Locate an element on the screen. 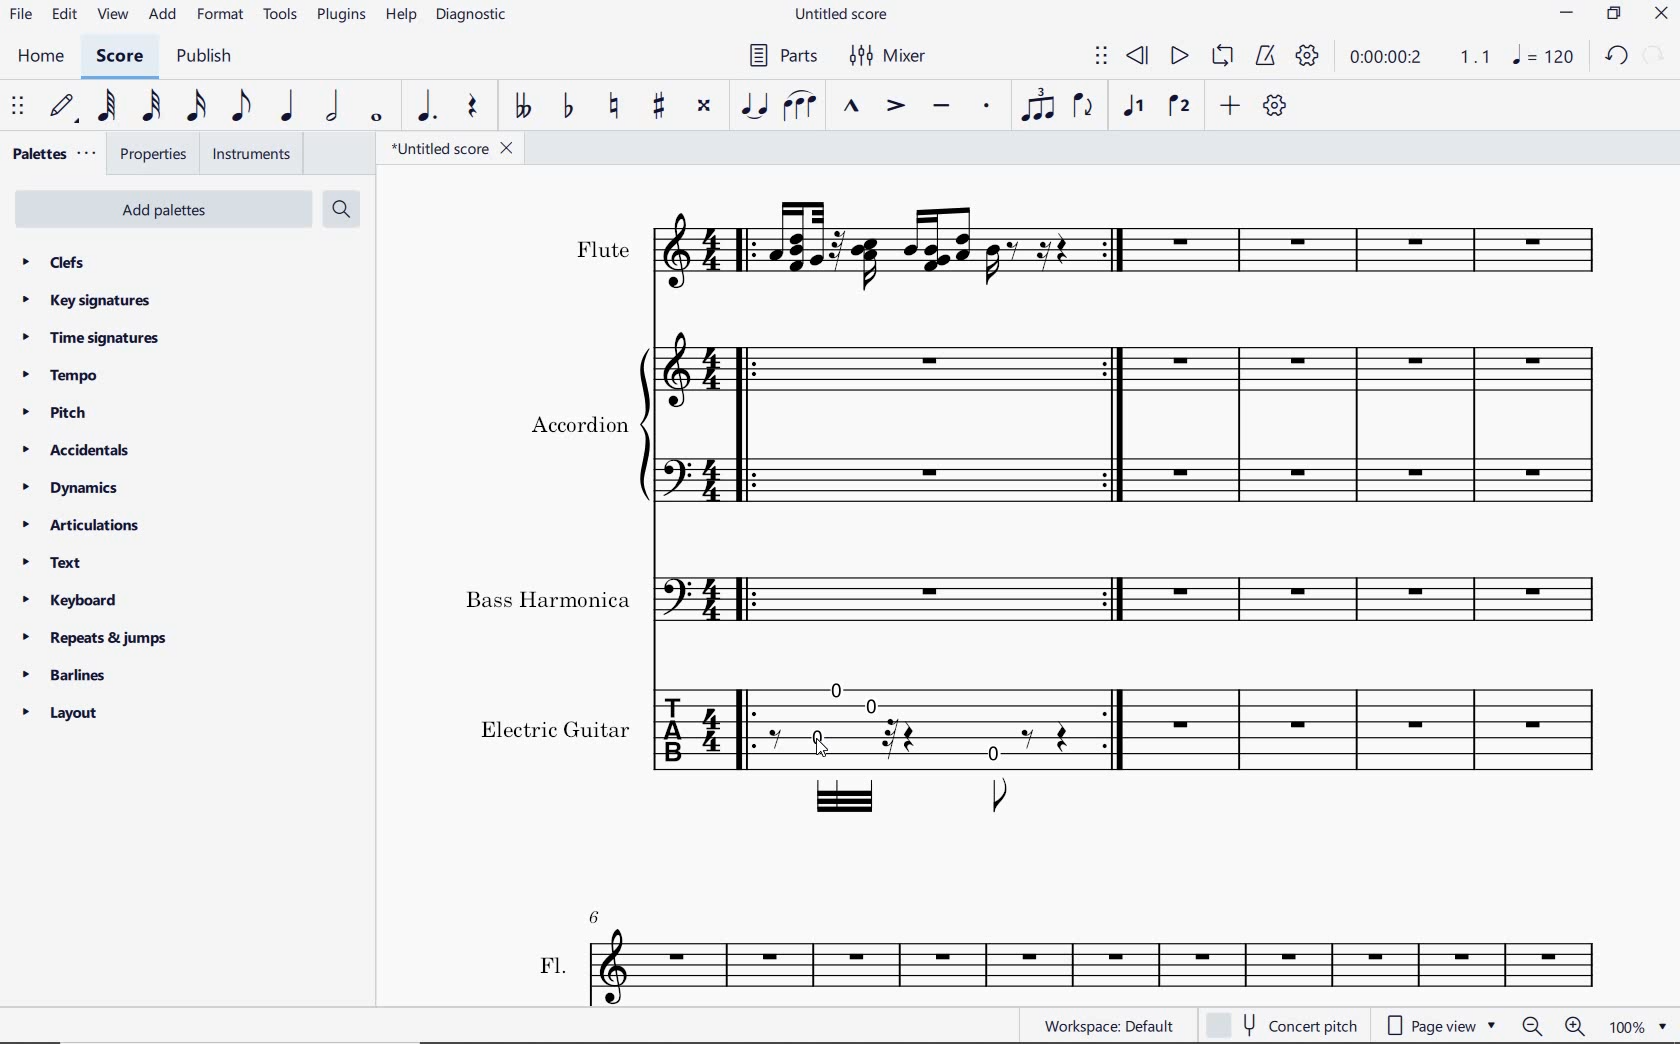 Image resolution: width=1680 pixels, height=1044 pixels. file name is located at coordinates (455, 150).